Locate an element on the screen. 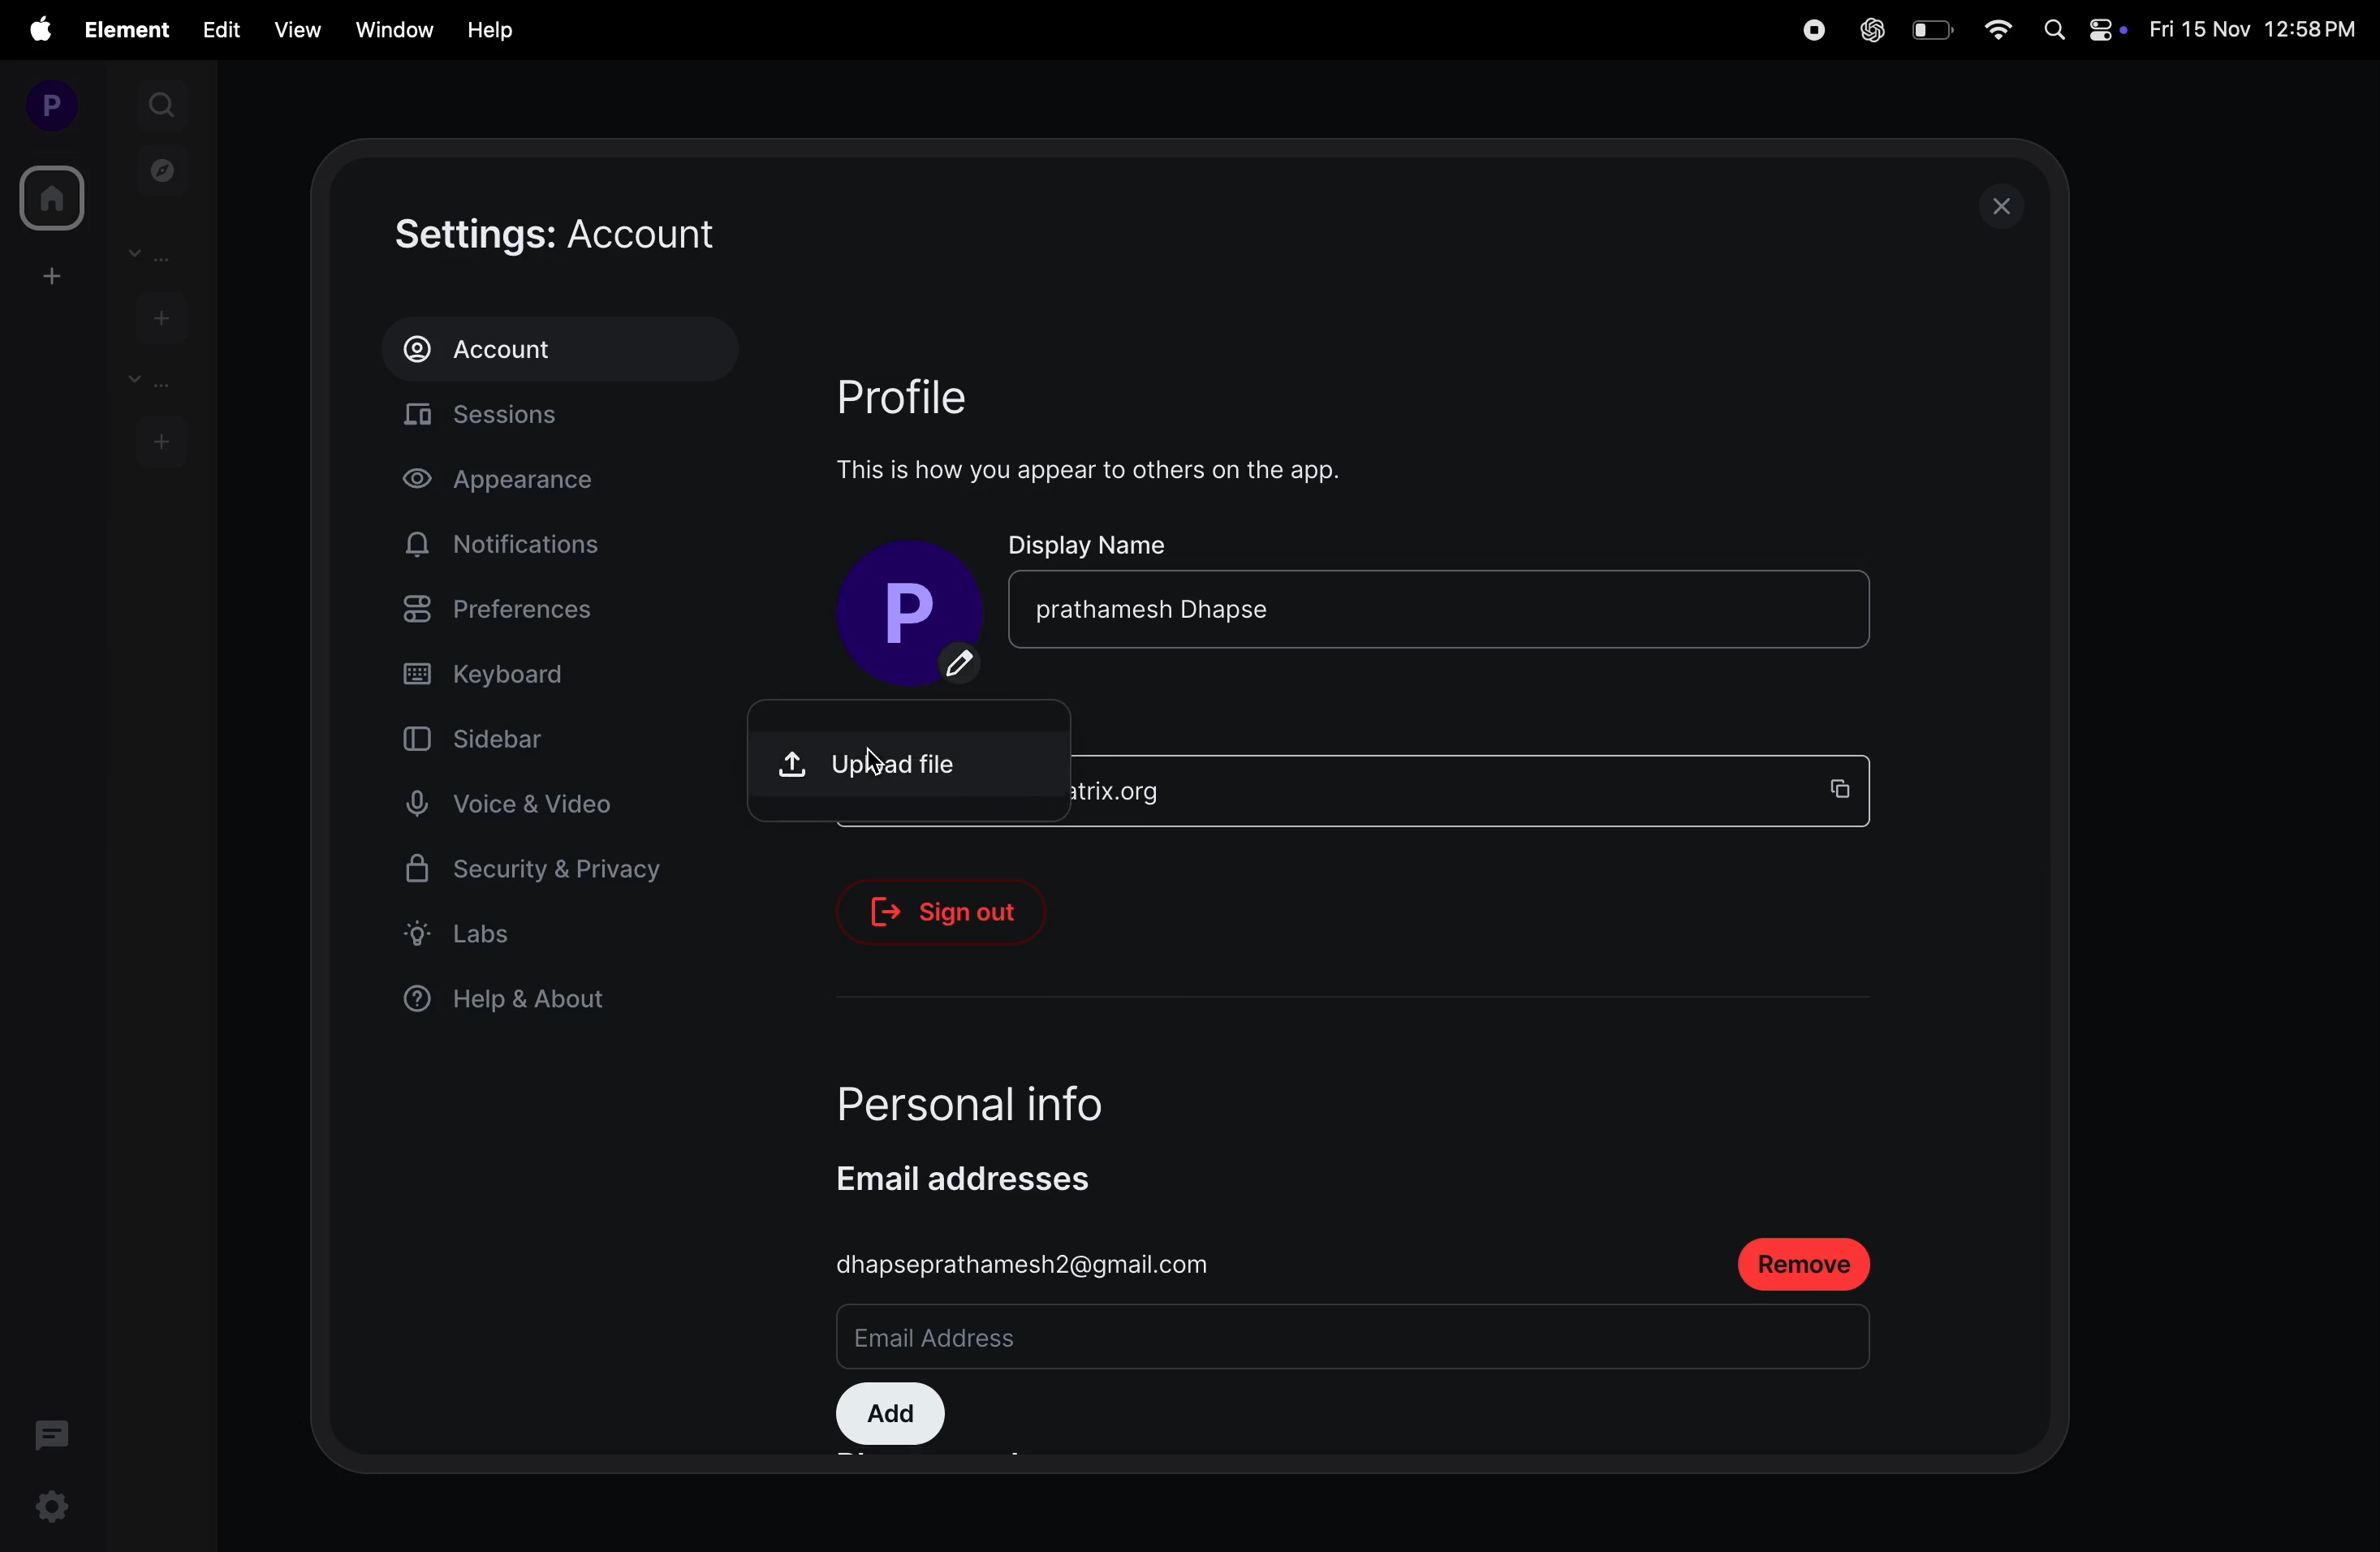 Image resolution: width=2380 pixels, height=1552 pixels. email address bar is located at coordinates (1113, 1340).